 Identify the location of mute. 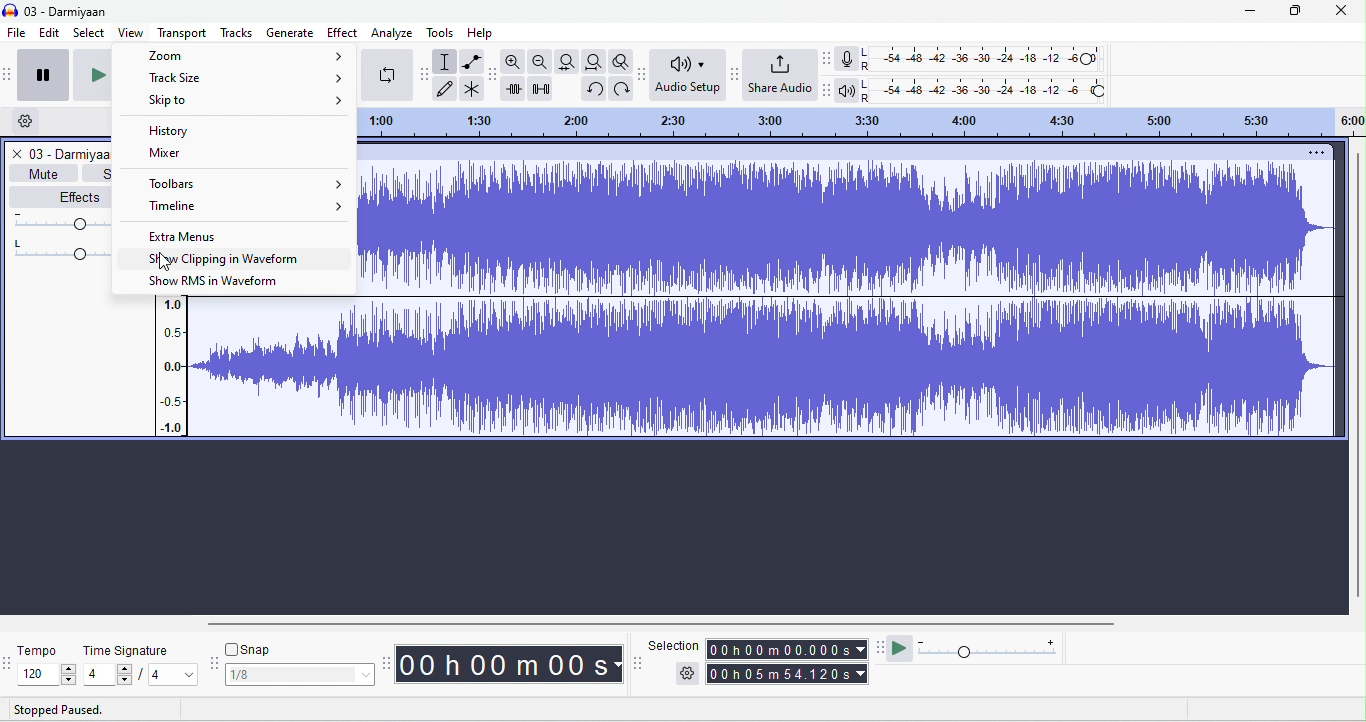
(43, 174).